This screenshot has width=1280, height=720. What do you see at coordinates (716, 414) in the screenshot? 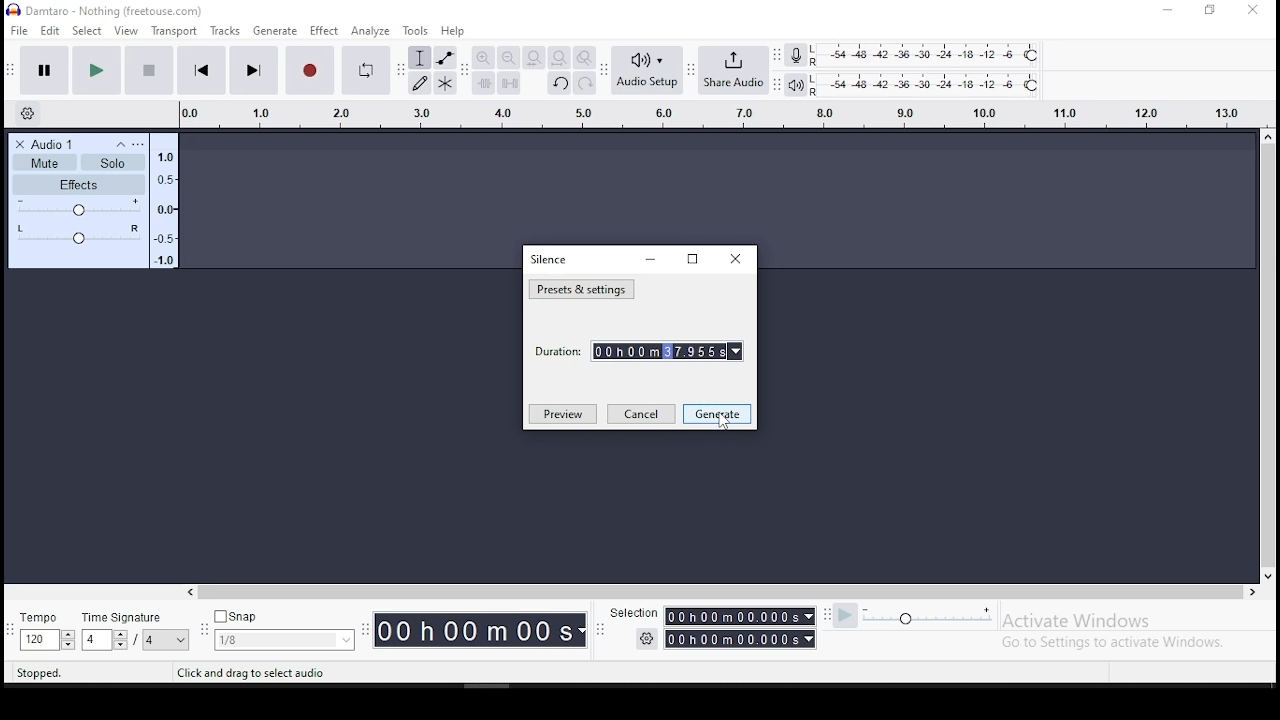
I see `generate` at bounding box center [716, 414].